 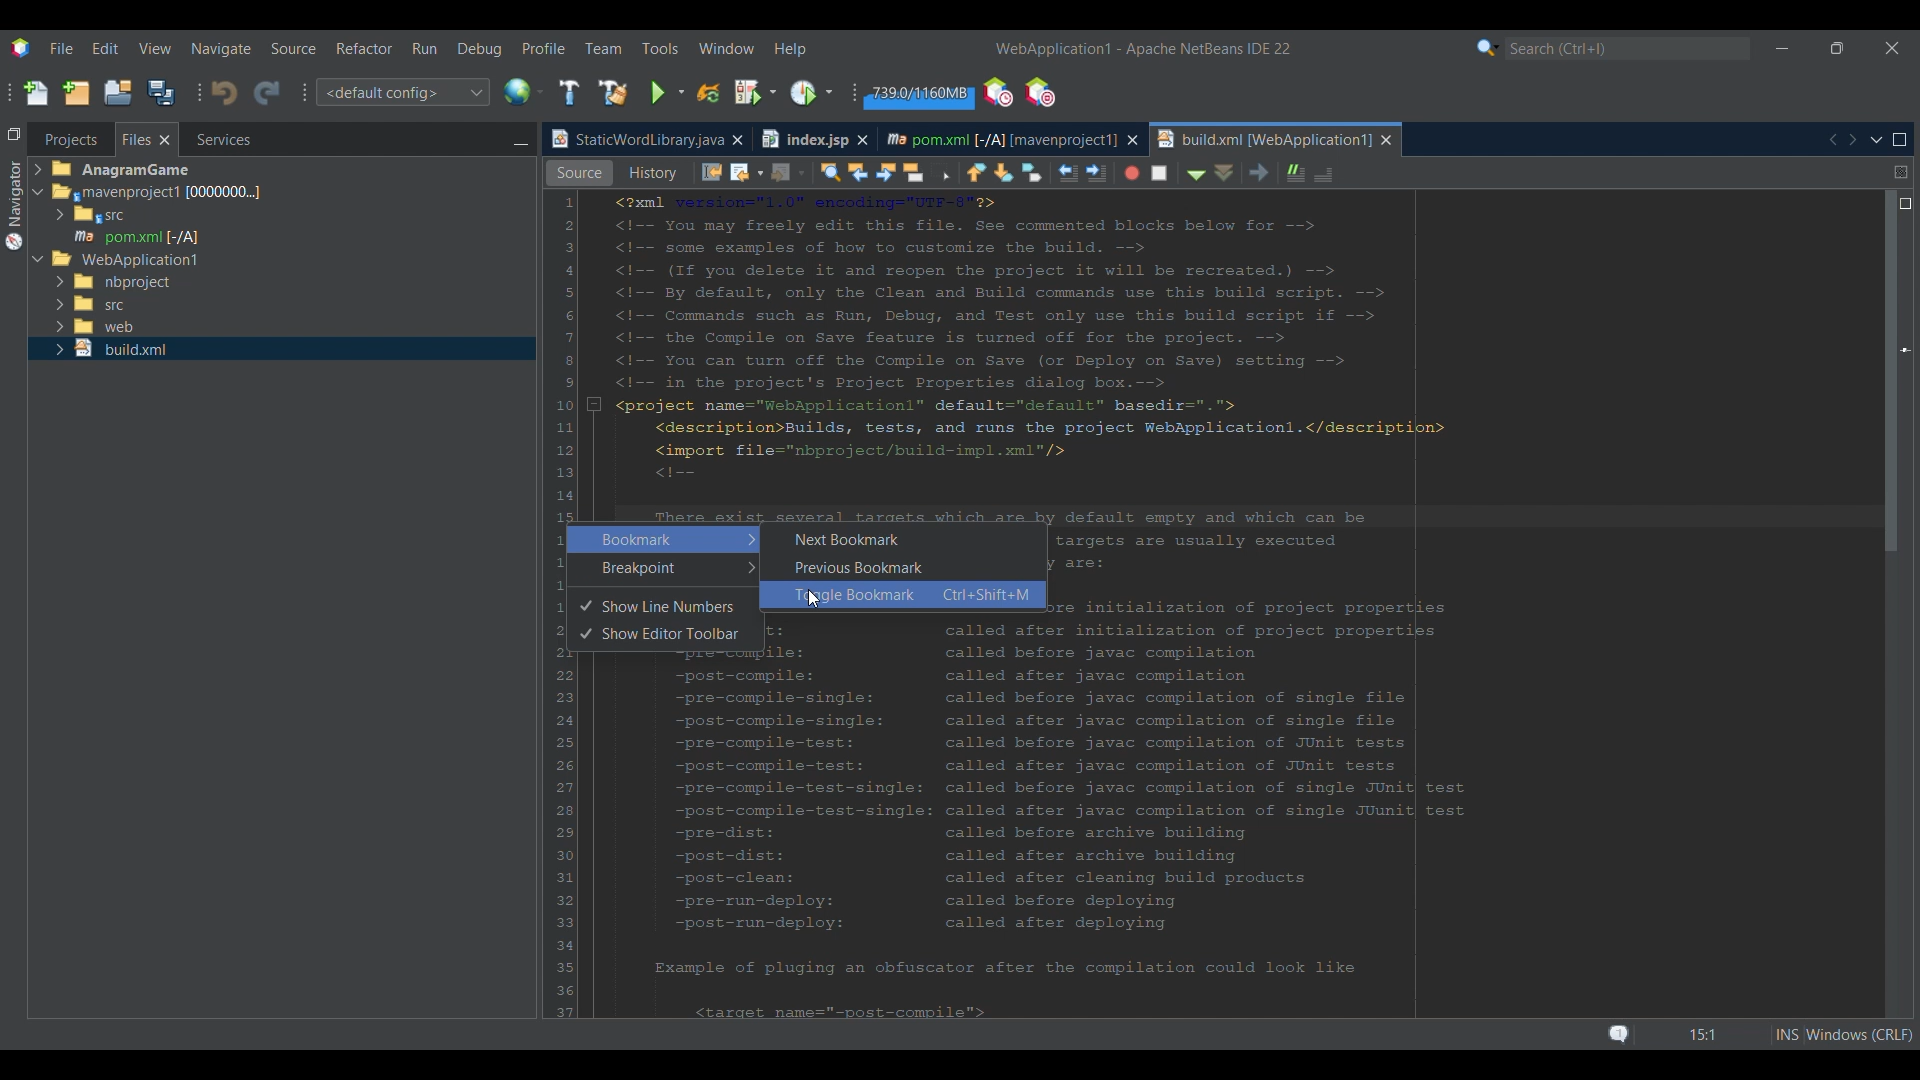 What do you see at coordinates (919, 96) in the screenshot?
I see `Garbage collection amount changed` at bounding box center [919, 96].